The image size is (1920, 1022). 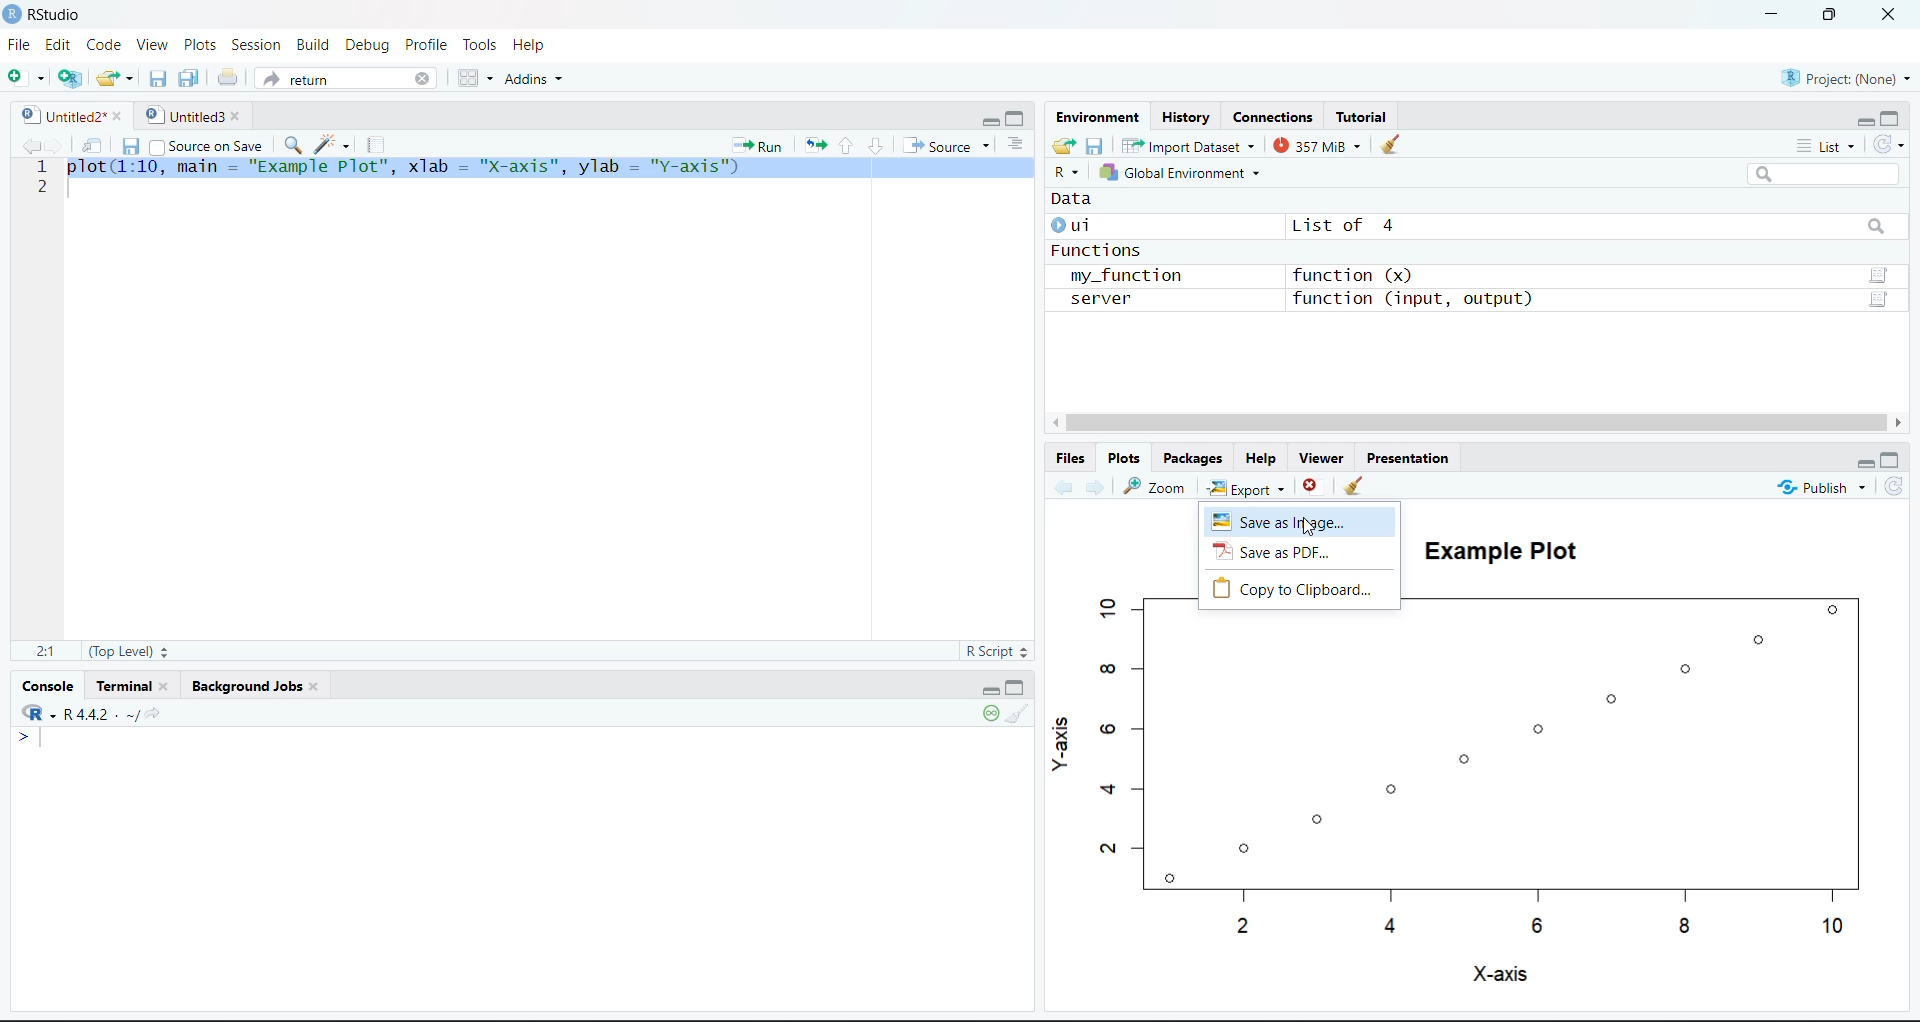 What do you see at coordinates (150, 45) in the screenshot?
I see `View` at bounding box center [150, 45].